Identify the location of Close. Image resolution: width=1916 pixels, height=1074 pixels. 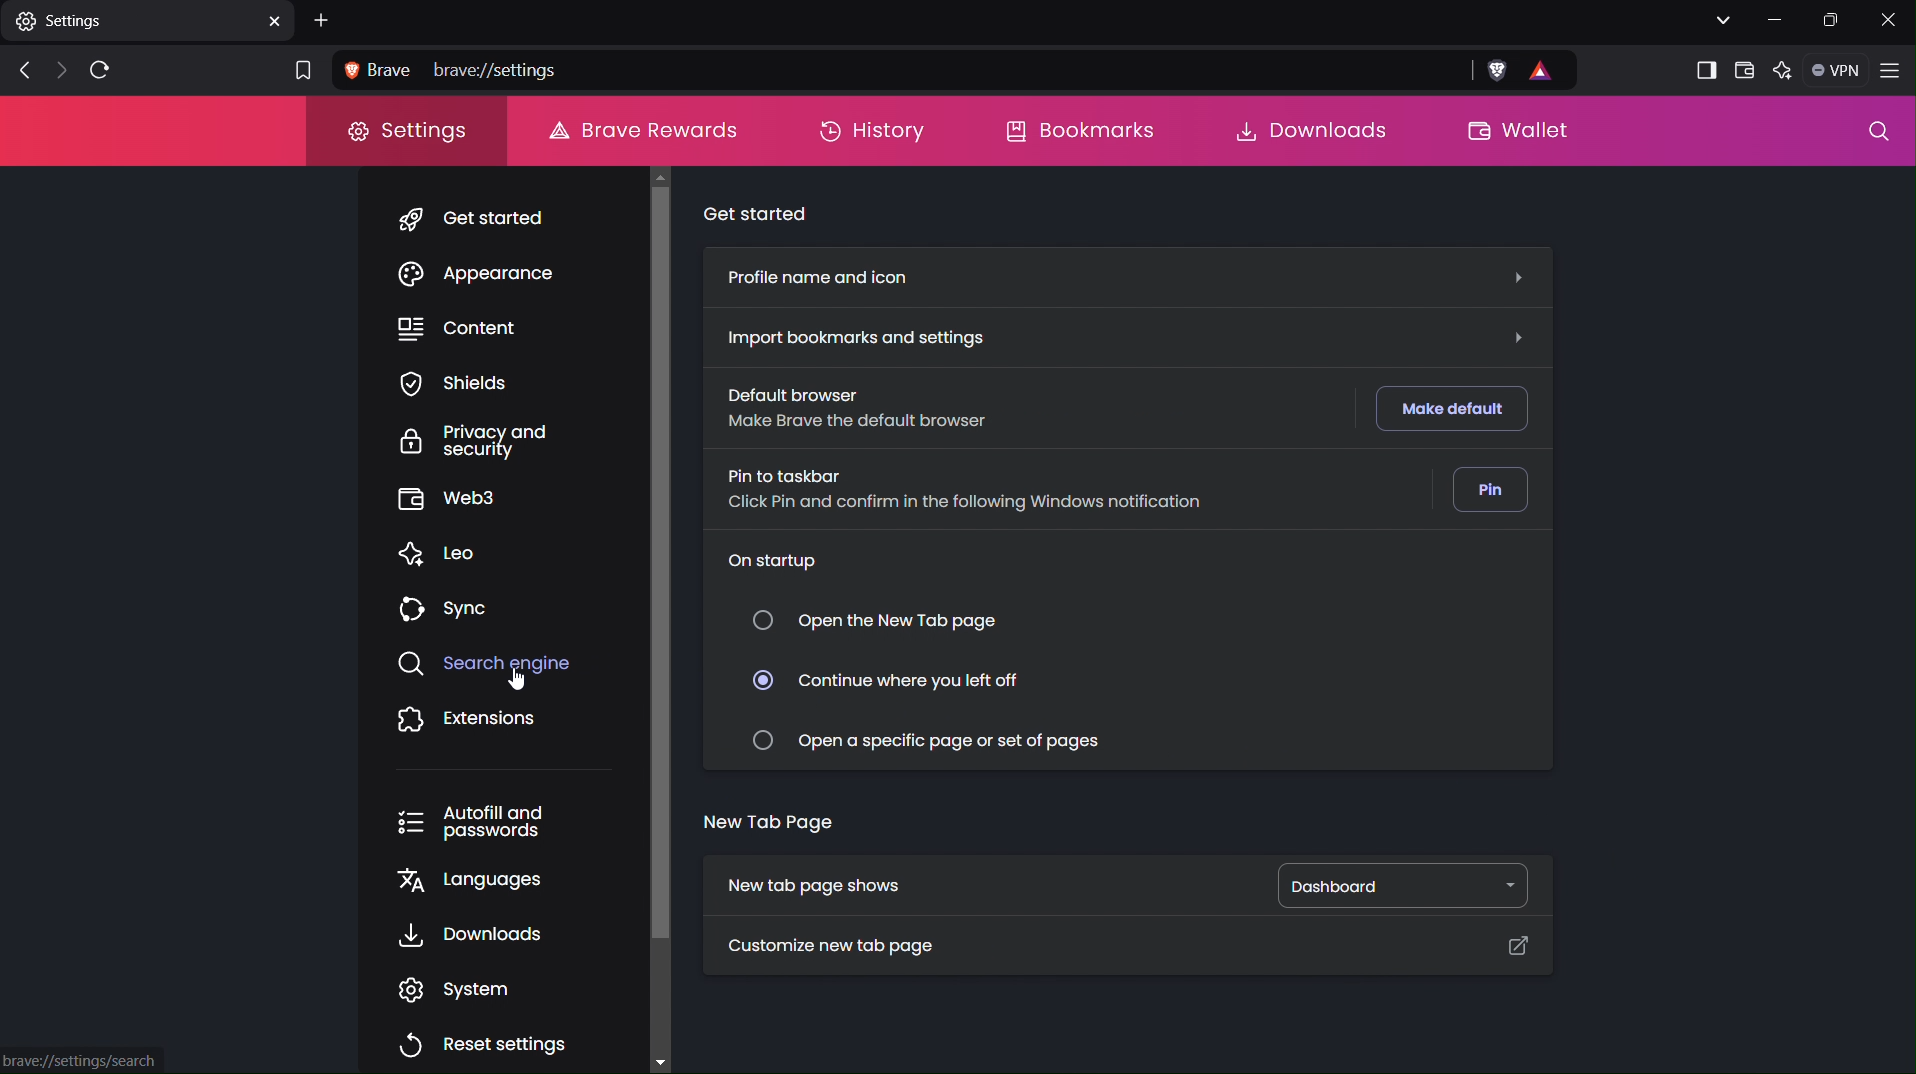
(1888, 20).